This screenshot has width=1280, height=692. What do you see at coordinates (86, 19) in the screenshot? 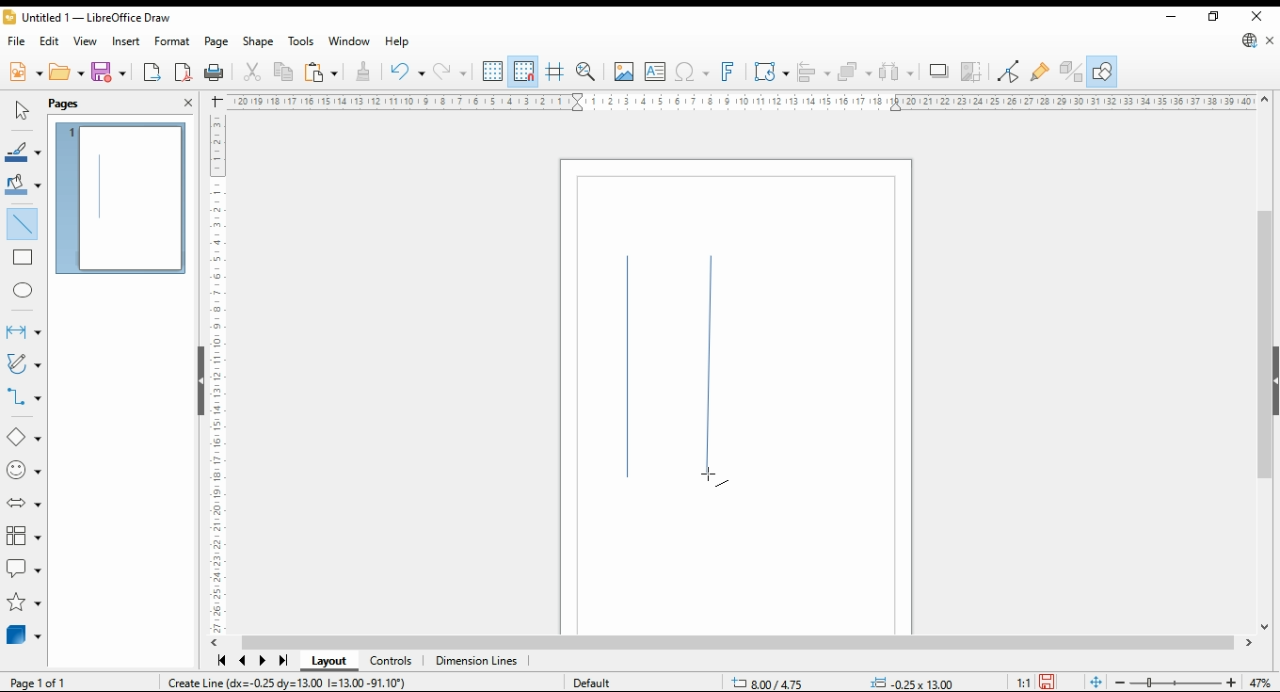
I see `Untitled 1 - LibreOffice Draw` at bounding box center [86, 19].